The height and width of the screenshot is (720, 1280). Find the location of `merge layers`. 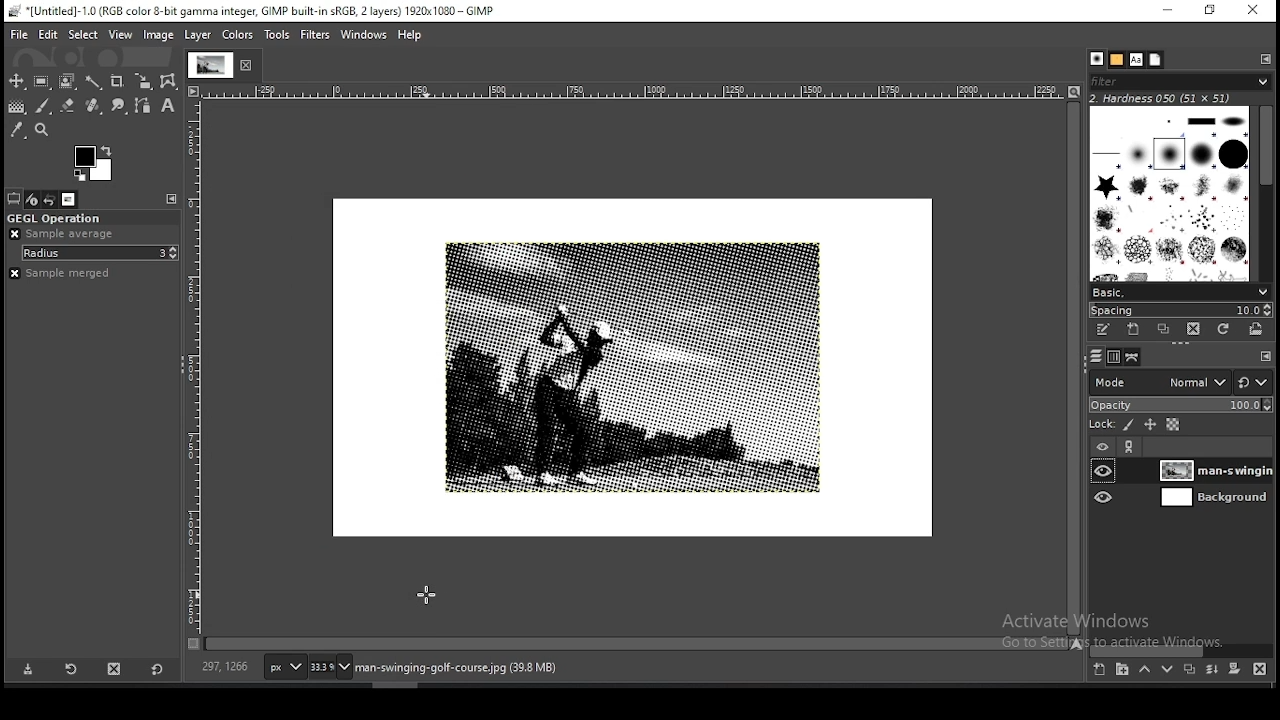

merge layers is located at coordinates (1210, 669).